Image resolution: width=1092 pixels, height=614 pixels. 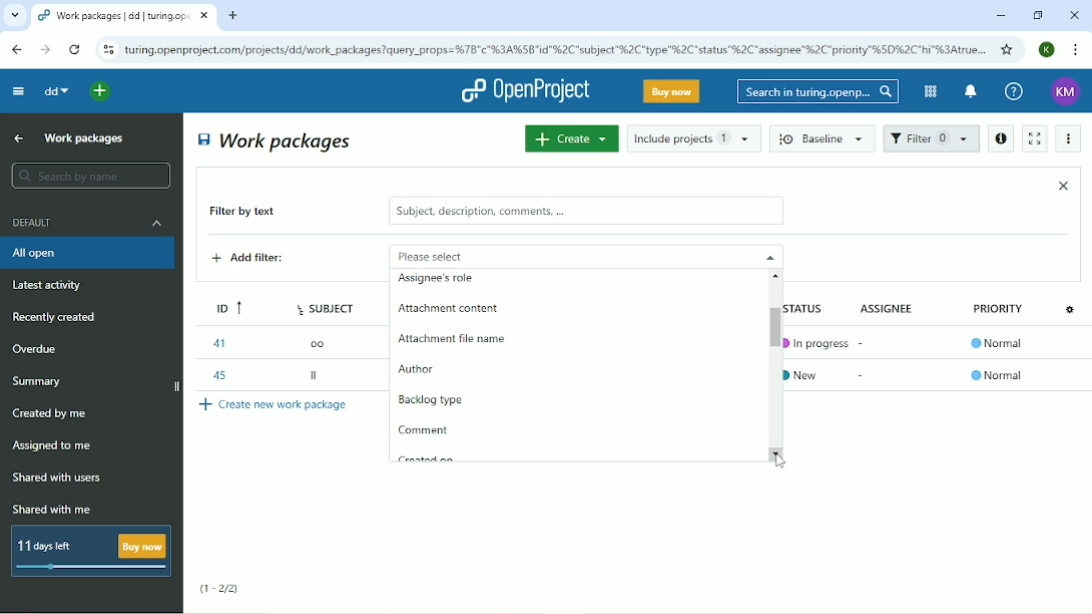 I want to click on close drop down menu, so click(x=768, y=256).